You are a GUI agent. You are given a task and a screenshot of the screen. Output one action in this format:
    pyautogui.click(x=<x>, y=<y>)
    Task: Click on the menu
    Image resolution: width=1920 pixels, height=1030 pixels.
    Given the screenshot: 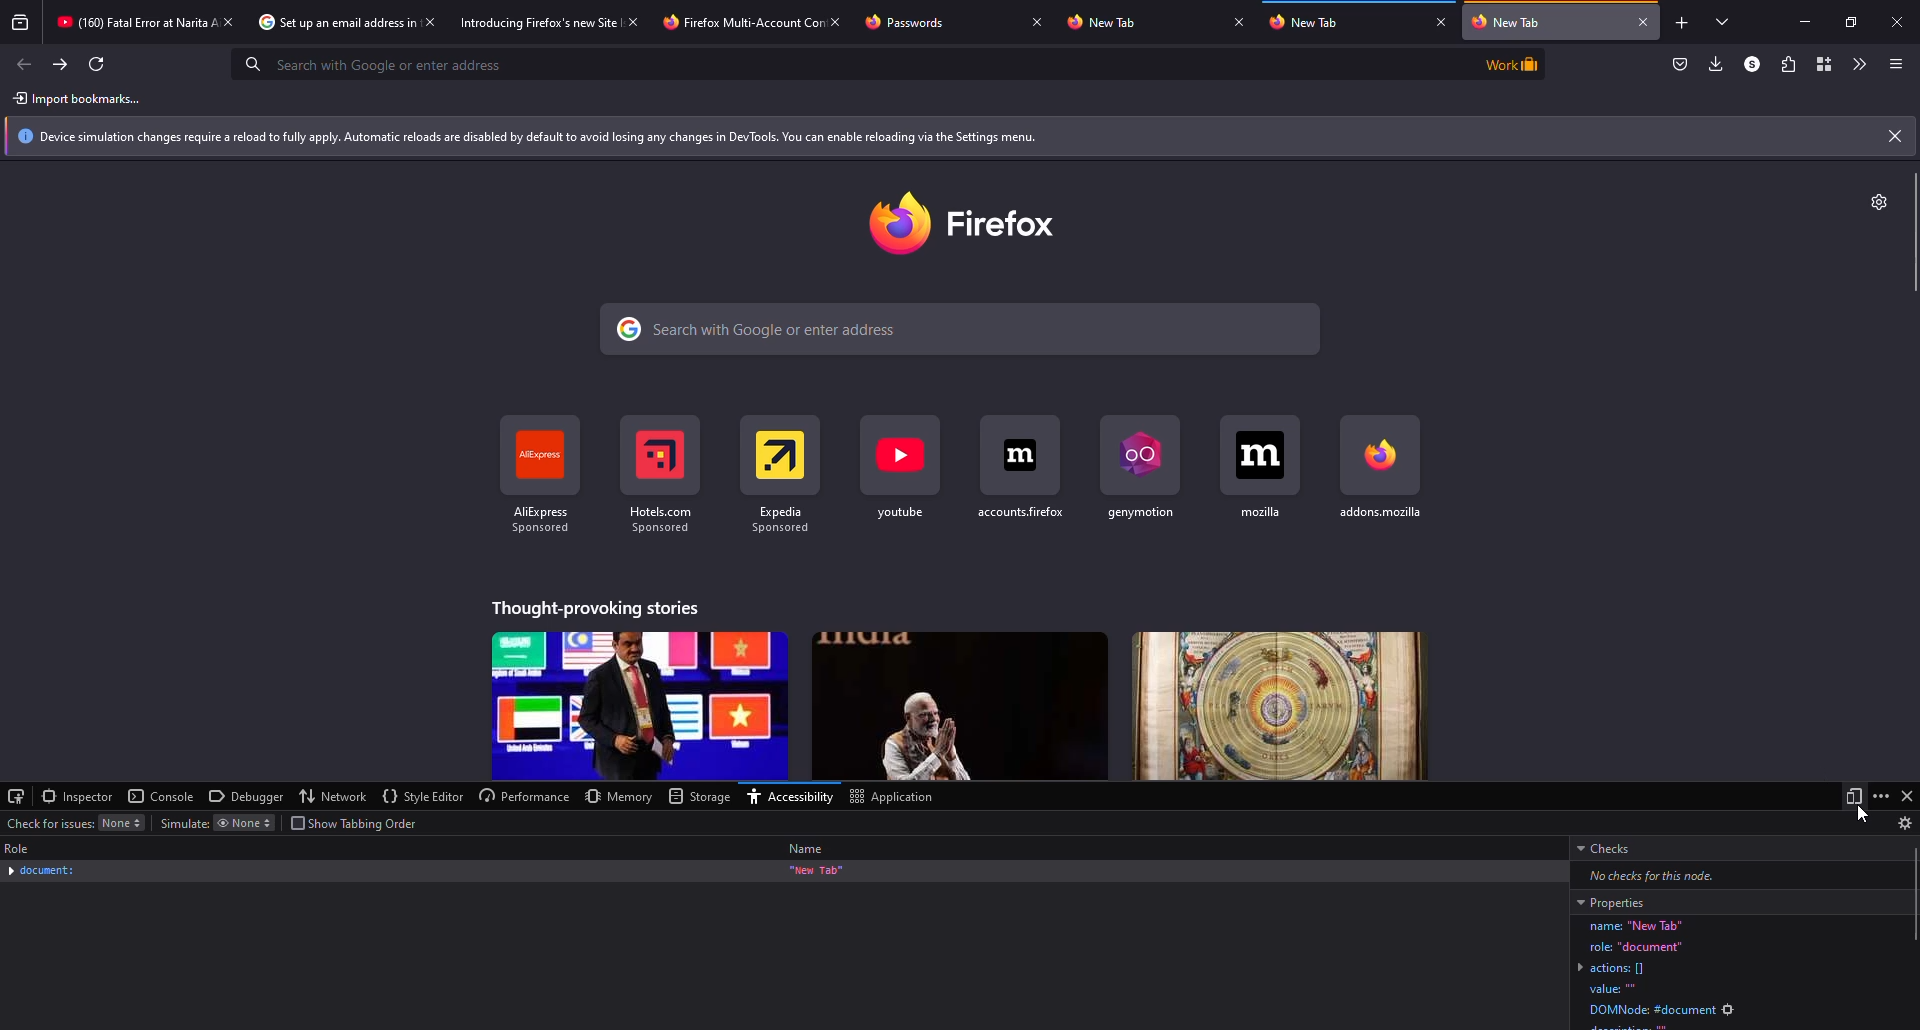 What is the action you would take?
    pyautogui.click(x=1896, y=65)
    